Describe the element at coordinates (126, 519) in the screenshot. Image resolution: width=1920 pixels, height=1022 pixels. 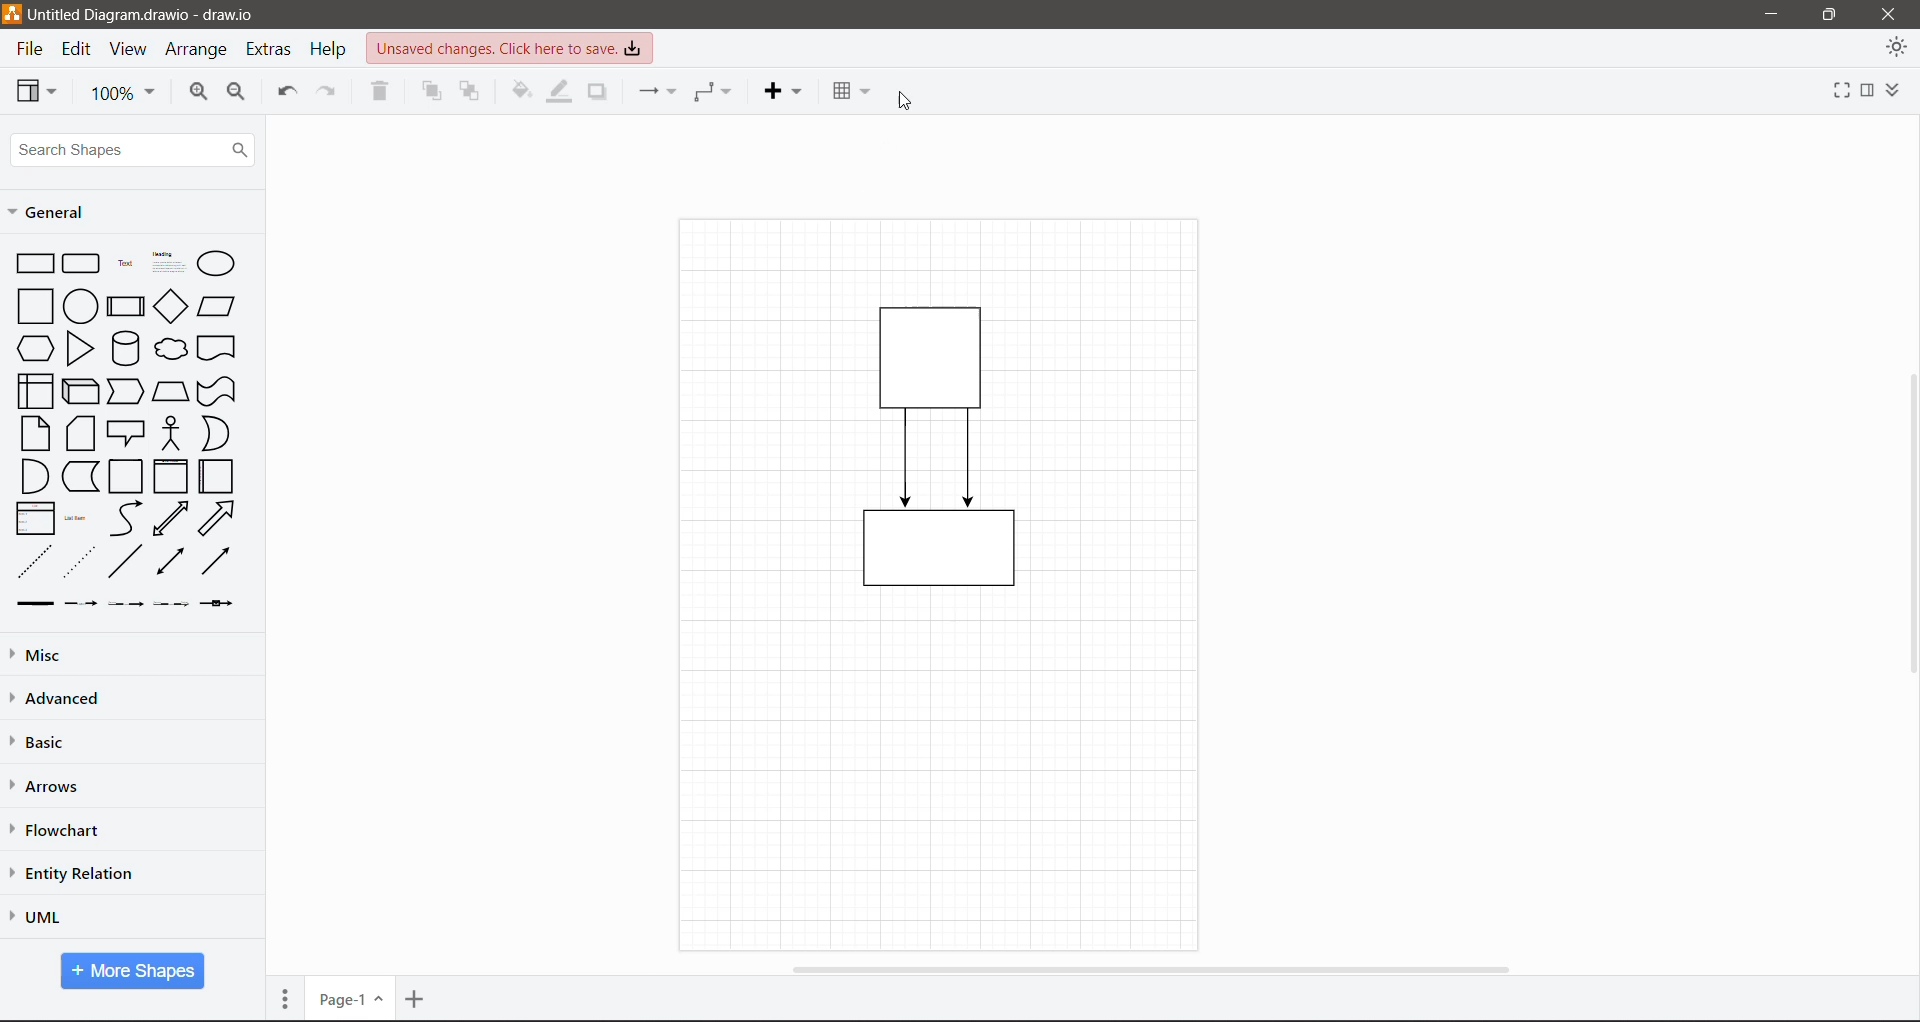
I see `curve` at that location.